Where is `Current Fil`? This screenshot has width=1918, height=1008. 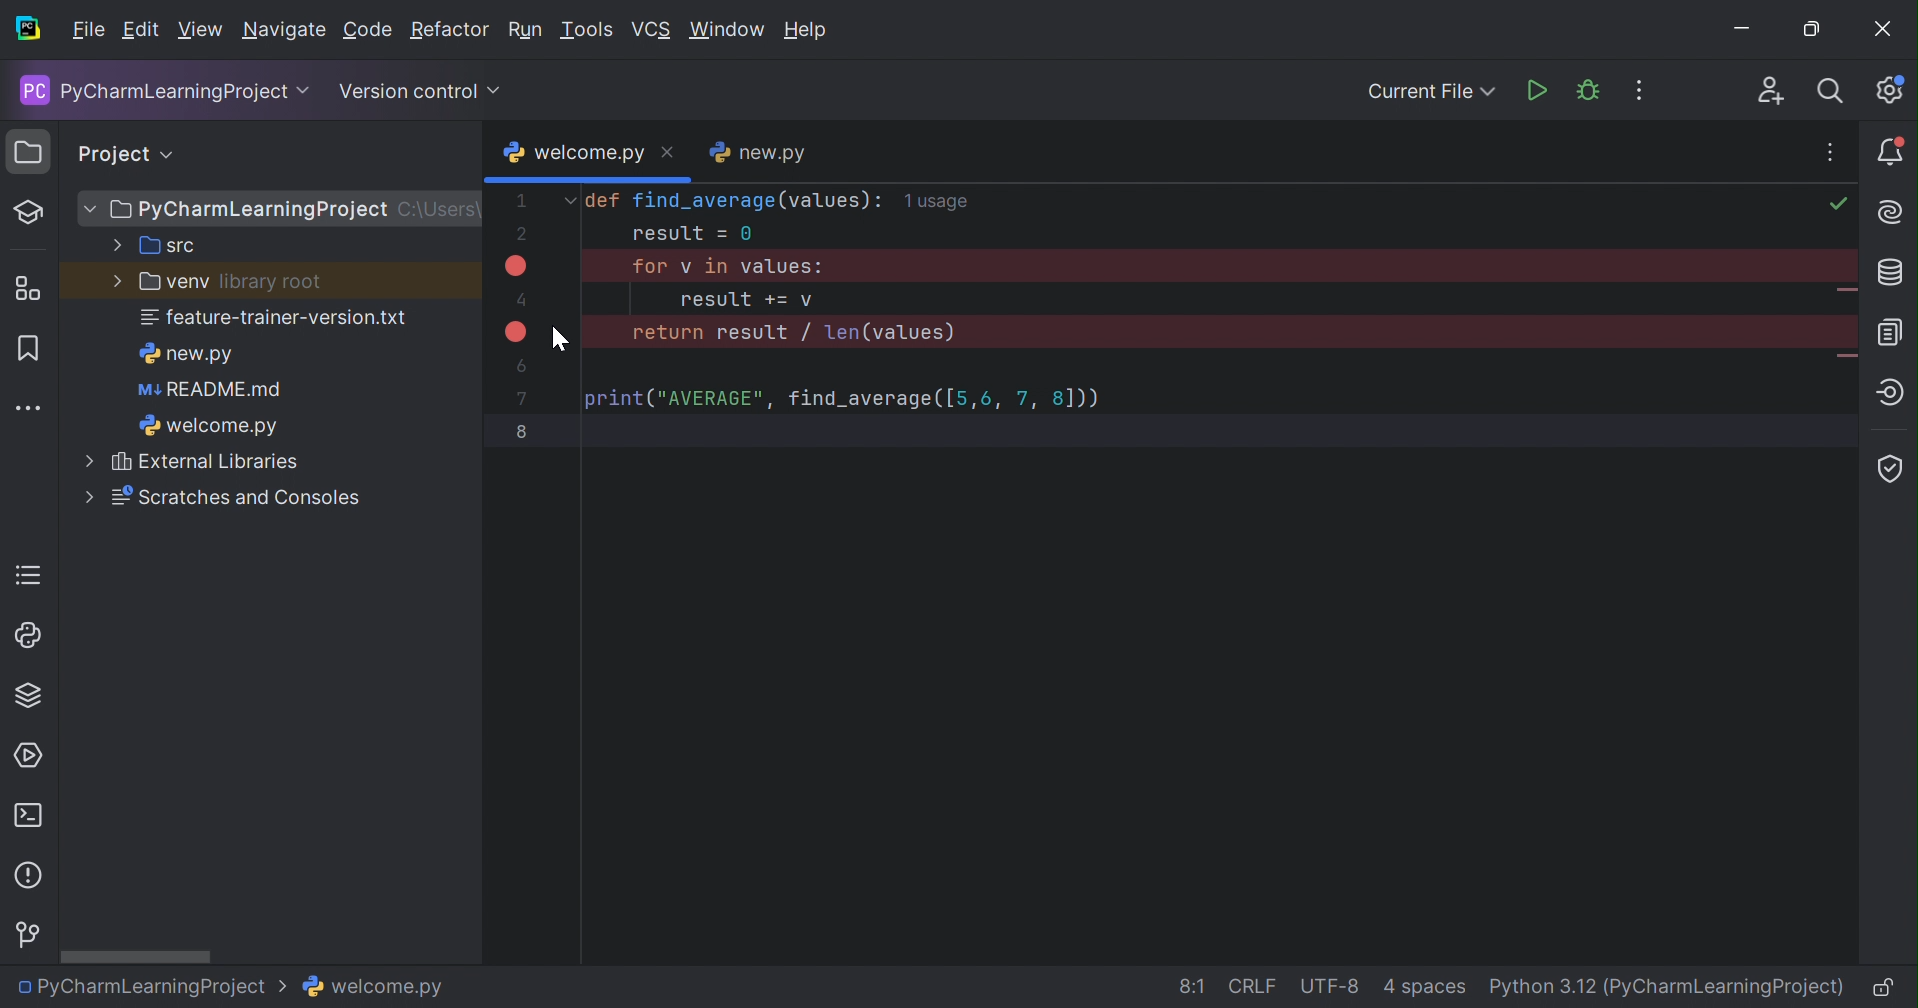
Current Fil is located at coordinates (1431, 94).